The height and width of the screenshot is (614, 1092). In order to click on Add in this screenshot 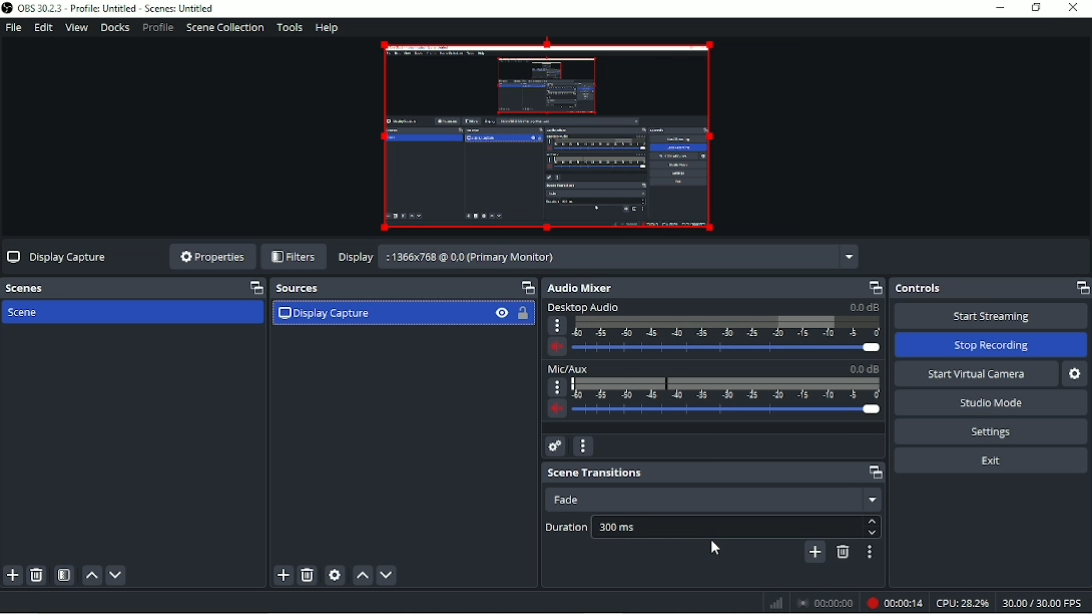, I will do `click(814, 551)`.